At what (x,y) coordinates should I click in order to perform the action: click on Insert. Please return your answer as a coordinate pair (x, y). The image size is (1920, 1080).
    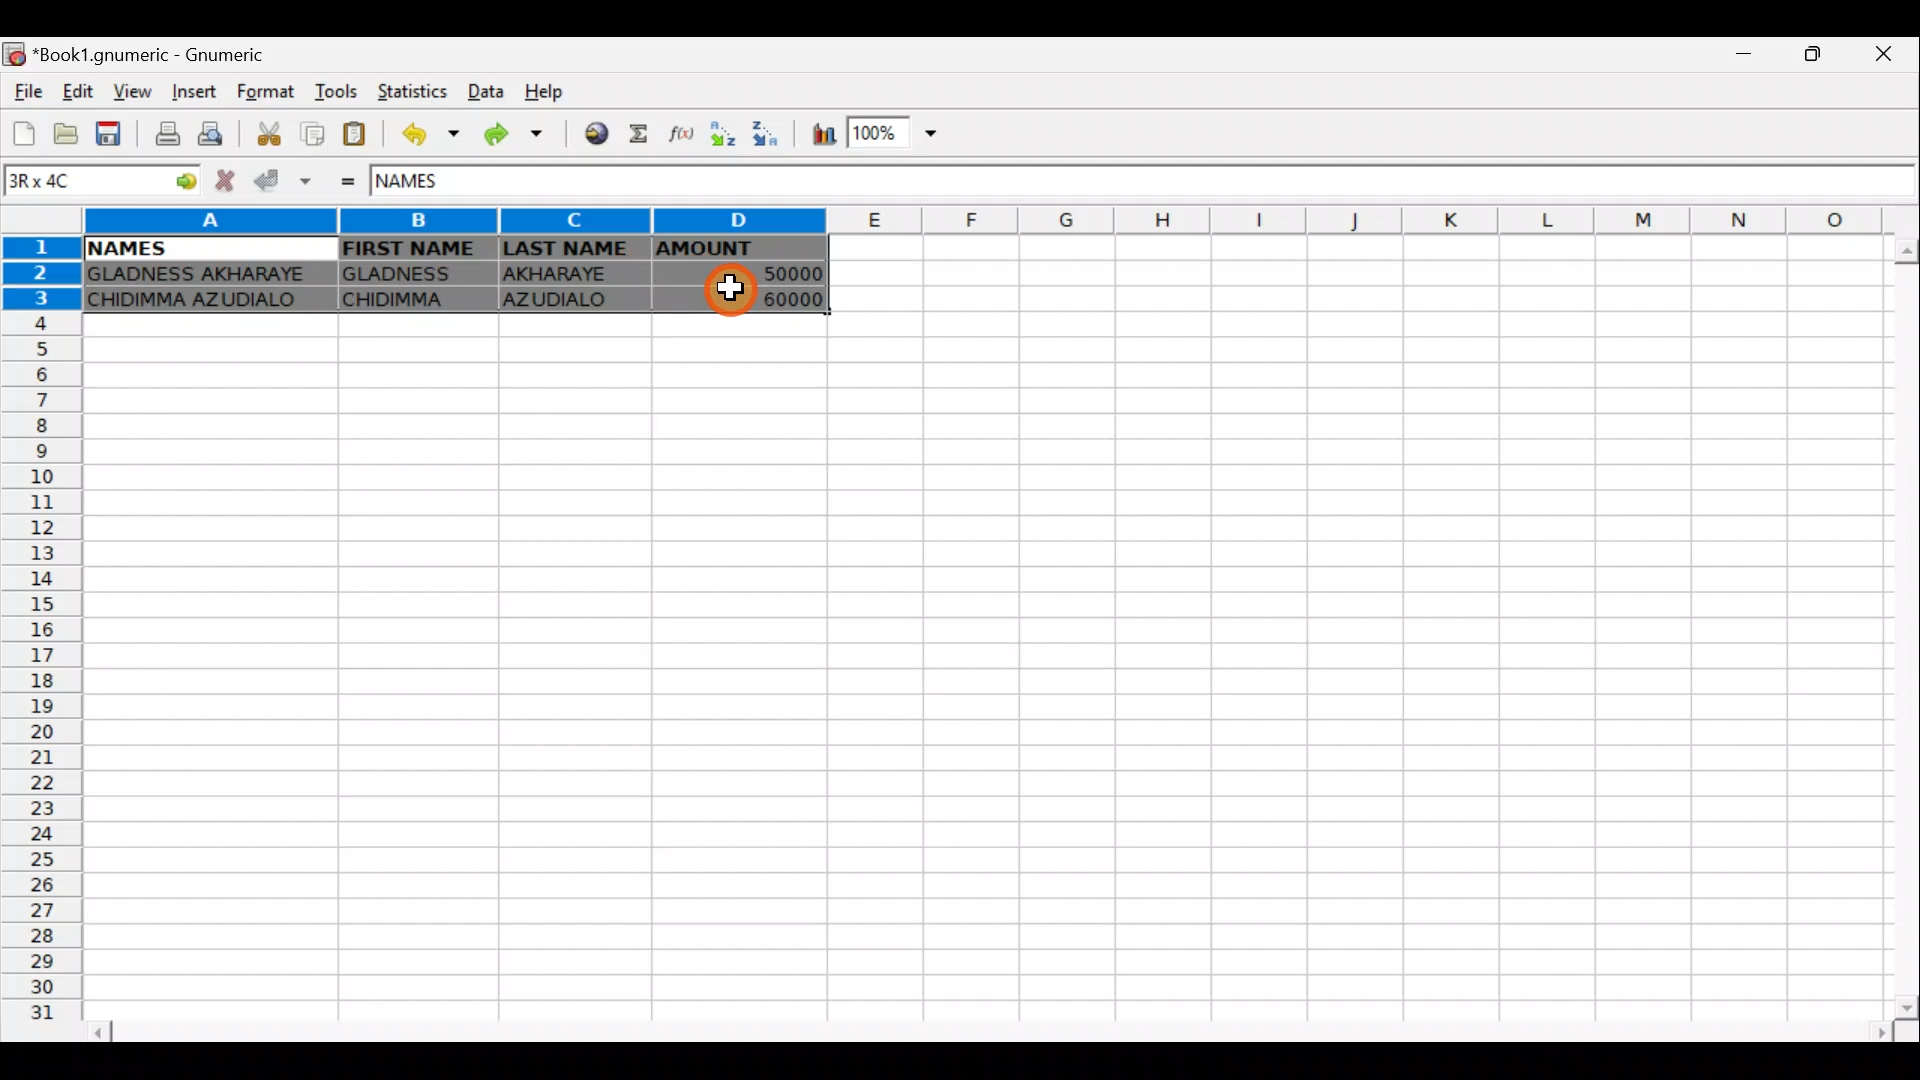
    Looking at the image, I should click on (198, 91).